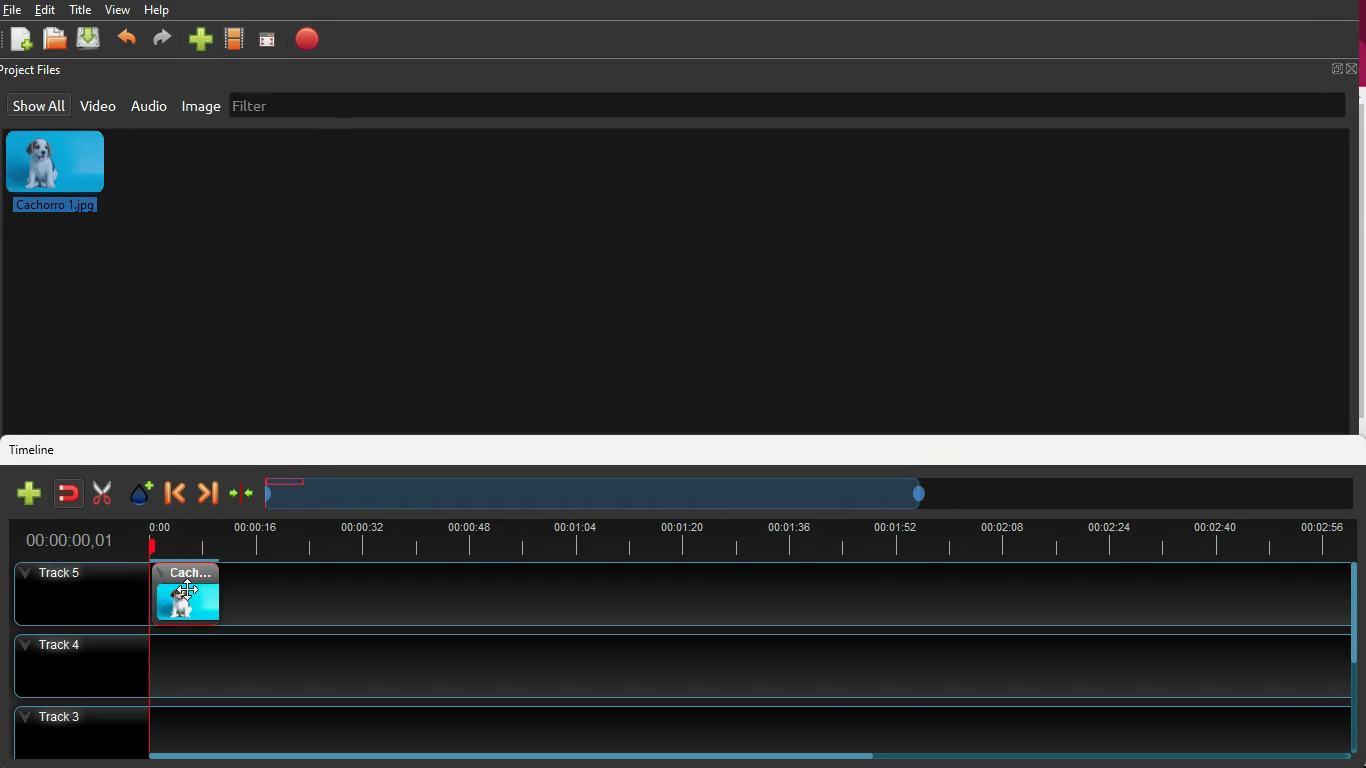  Describe the element at coordinates (38, 105) in the screenshot. I see `show all` at that location.